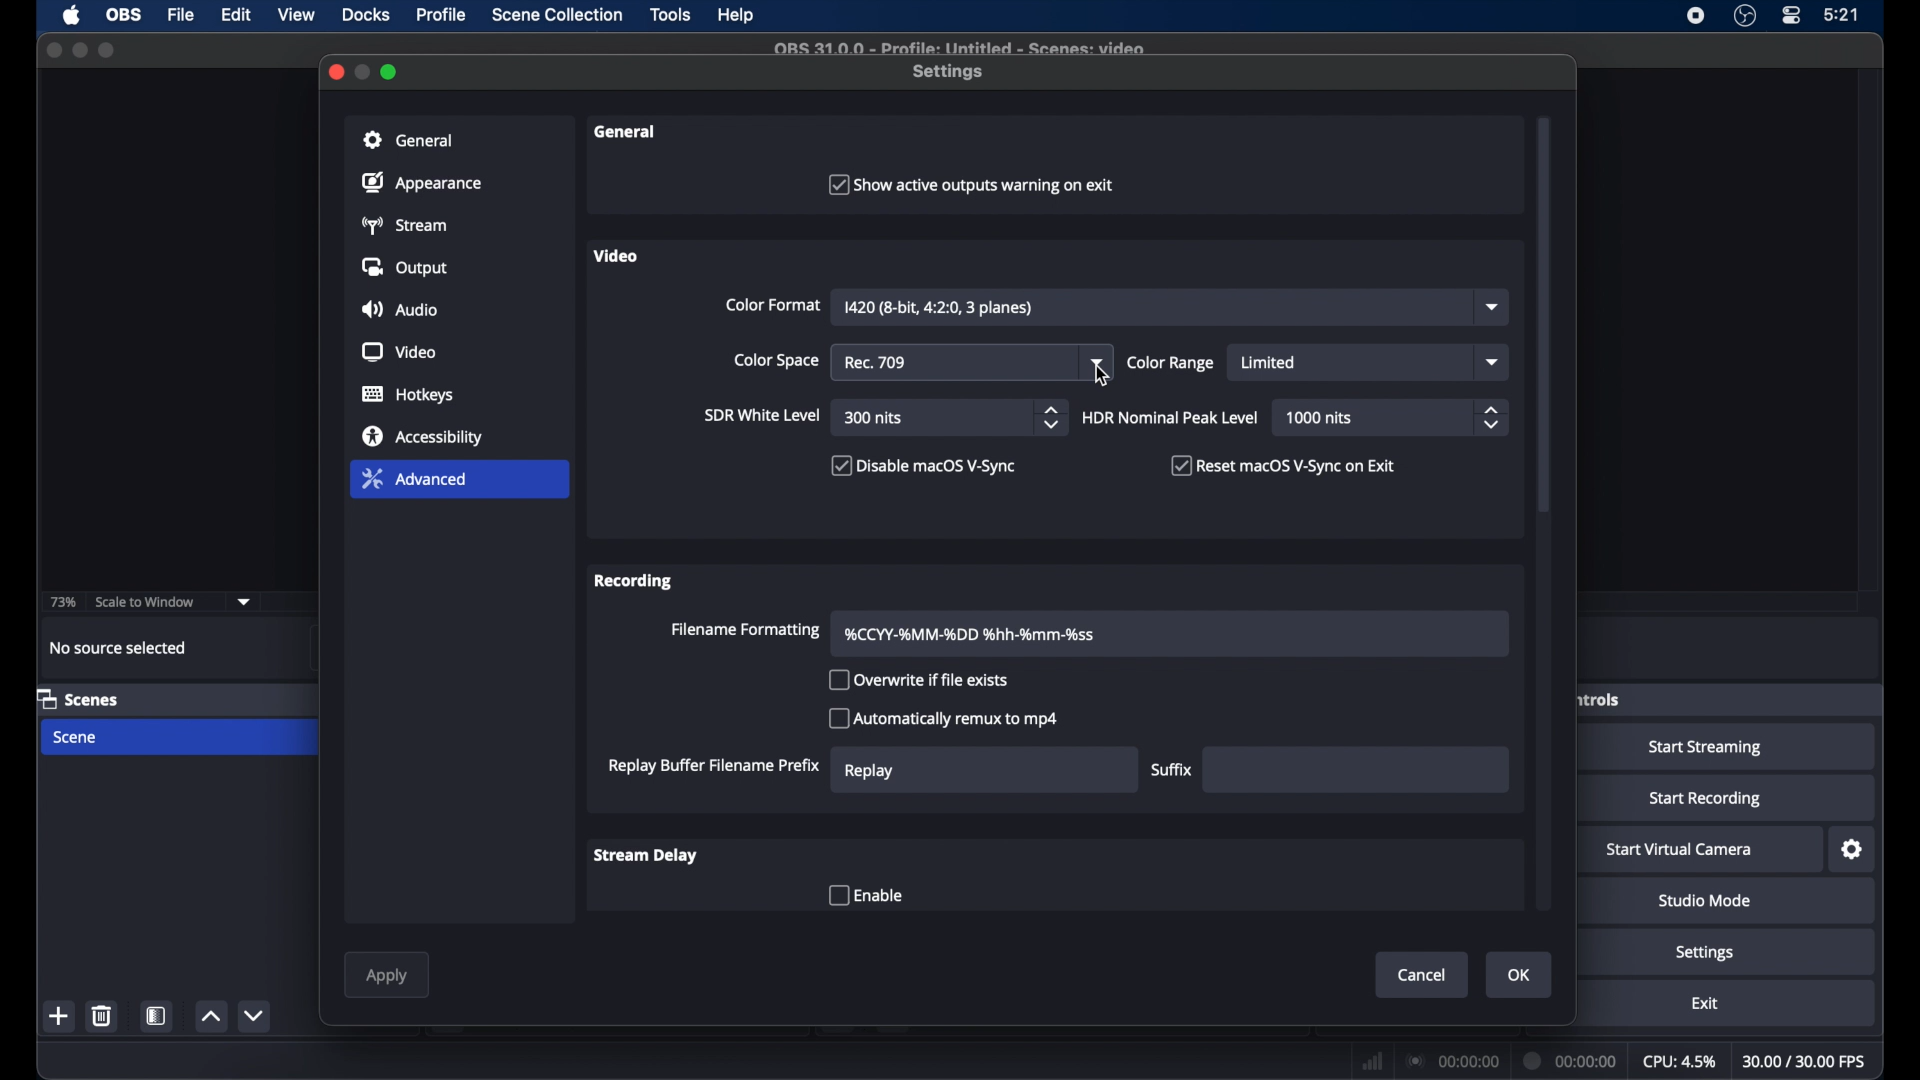 The width and height of the screenshot is (1920, 1080). What do you see at coordinates (80, 700) in the screenshot?
I see `scenes` at bounding box center [80, 700].